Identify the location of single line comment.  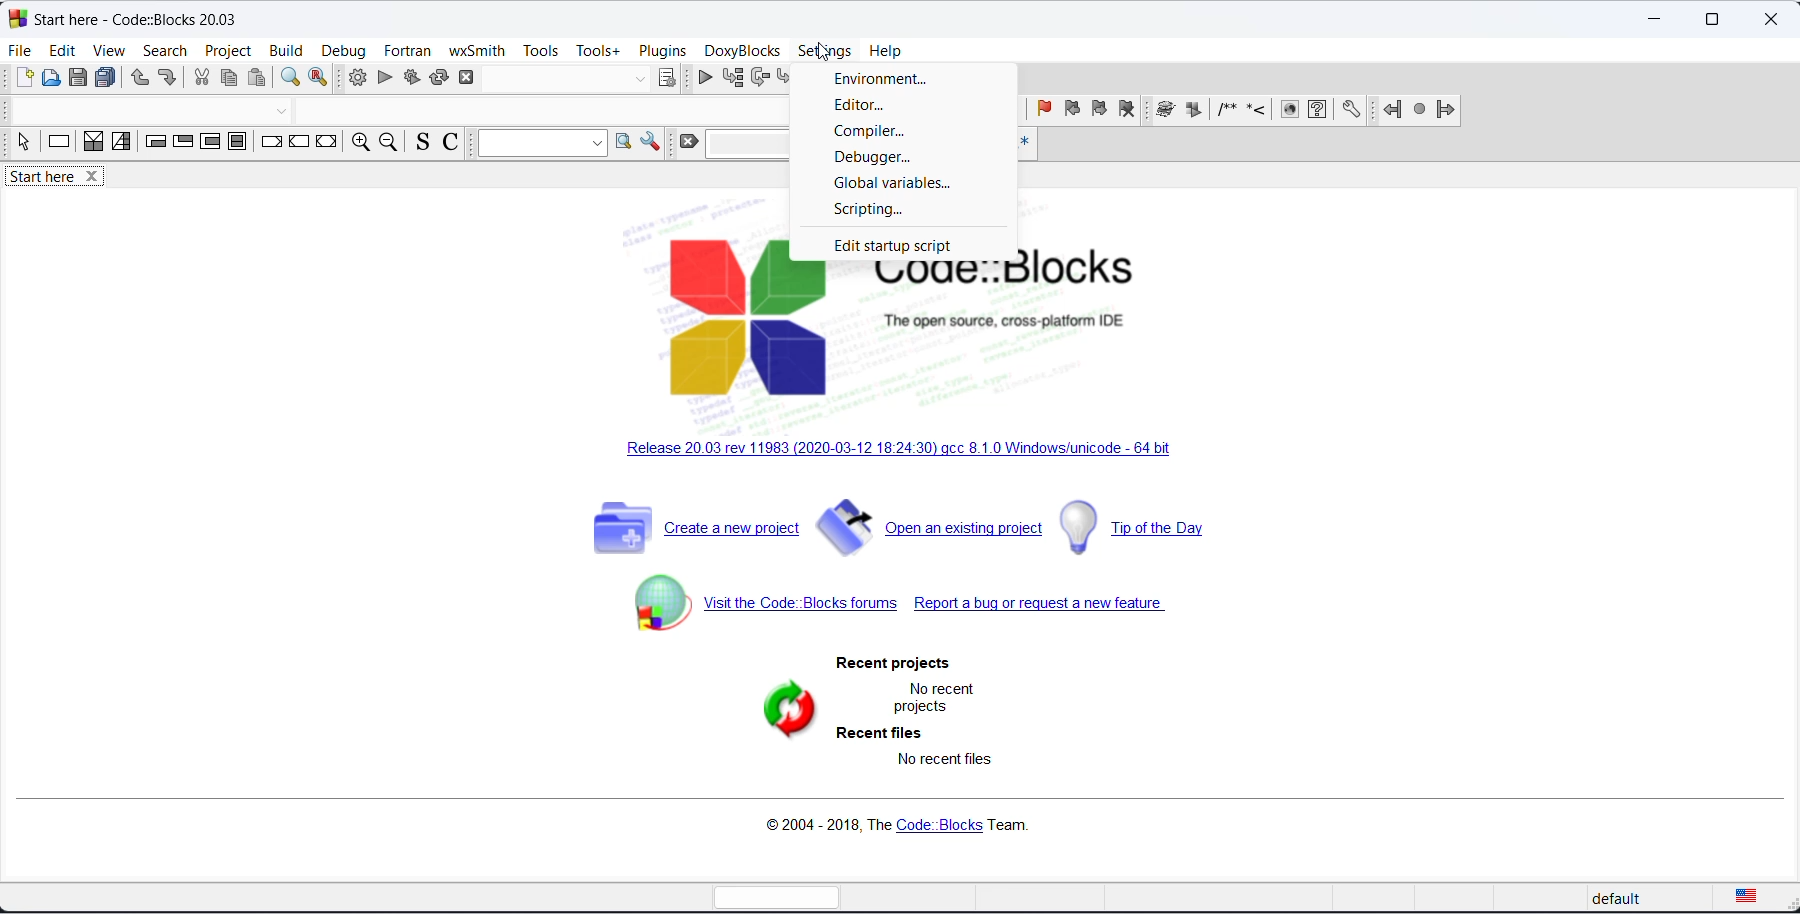
(1256, 108).